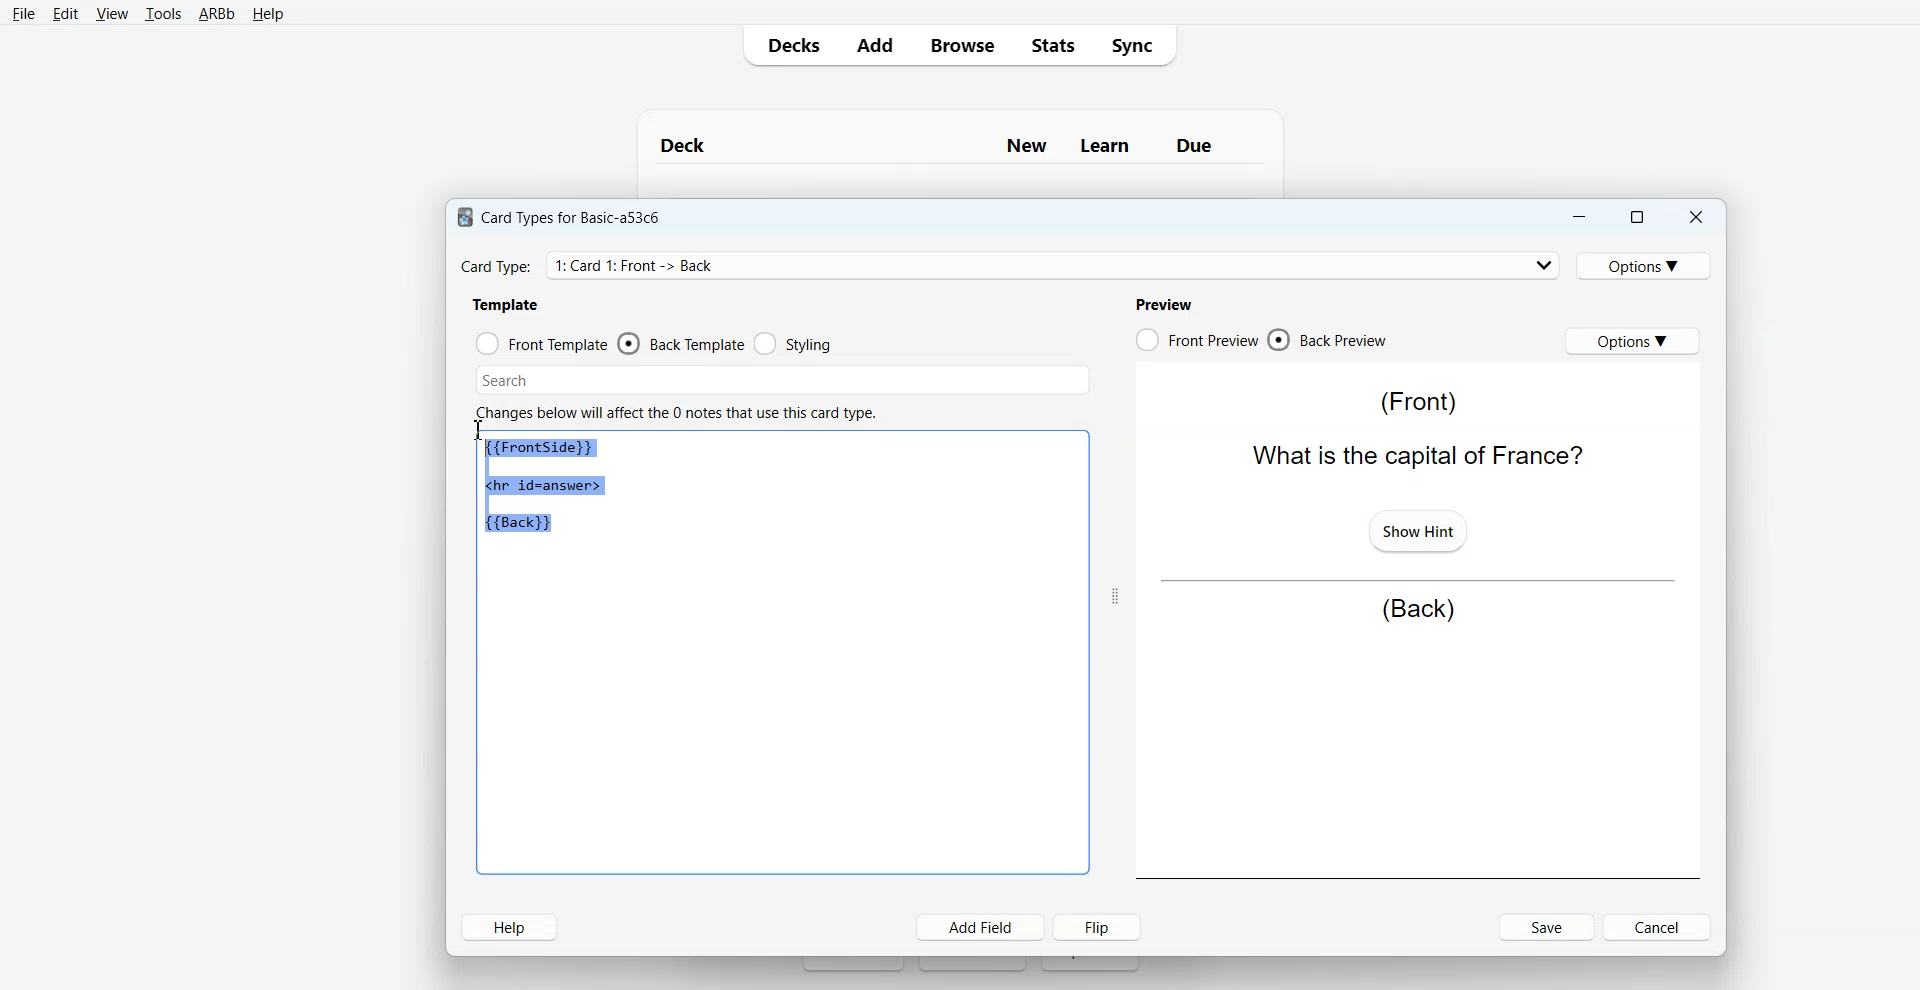 This screenshot has width=1920, height=990. What do you see at coordinates (1577, 217) in the screenshot?
I see `Minimize` at bounding box center [1577, 217].